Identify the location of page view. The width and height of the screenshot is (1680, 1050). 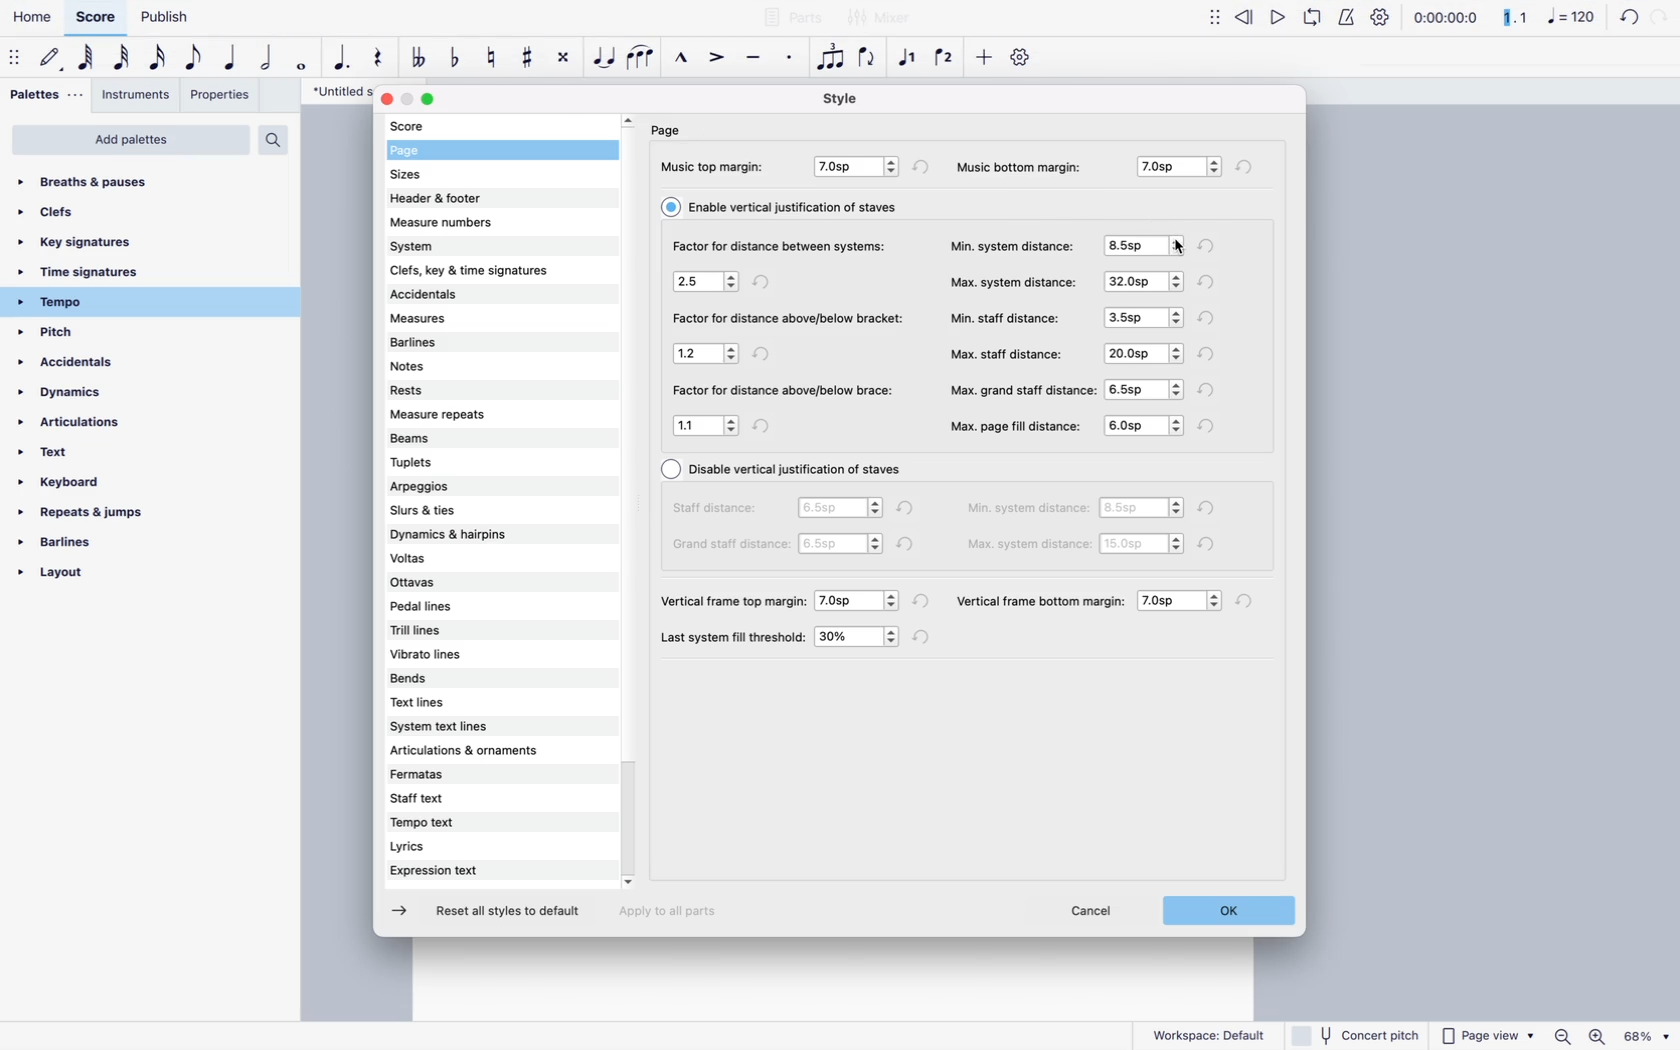
(1487, 1035).